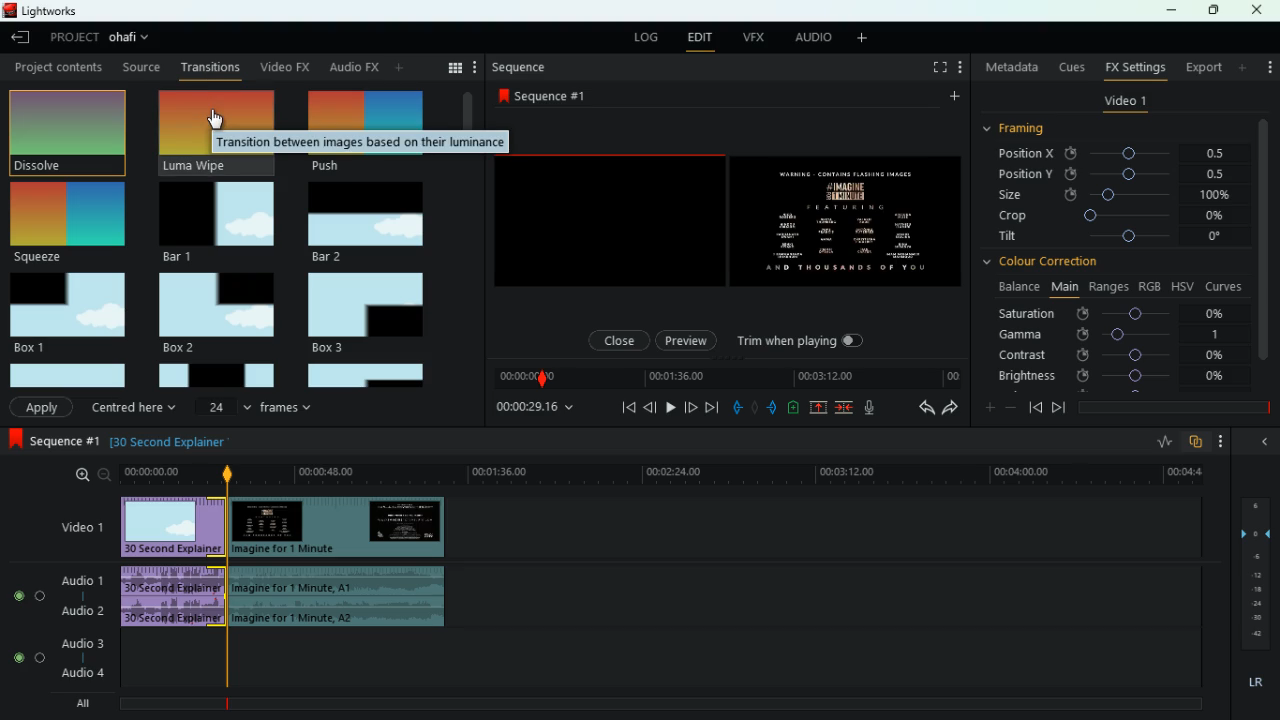 This screenshot has height=720, width=1280. What do you see at coordinates (650, 407) in the screenshot?
I see `back` at bounding box center [650, 407].